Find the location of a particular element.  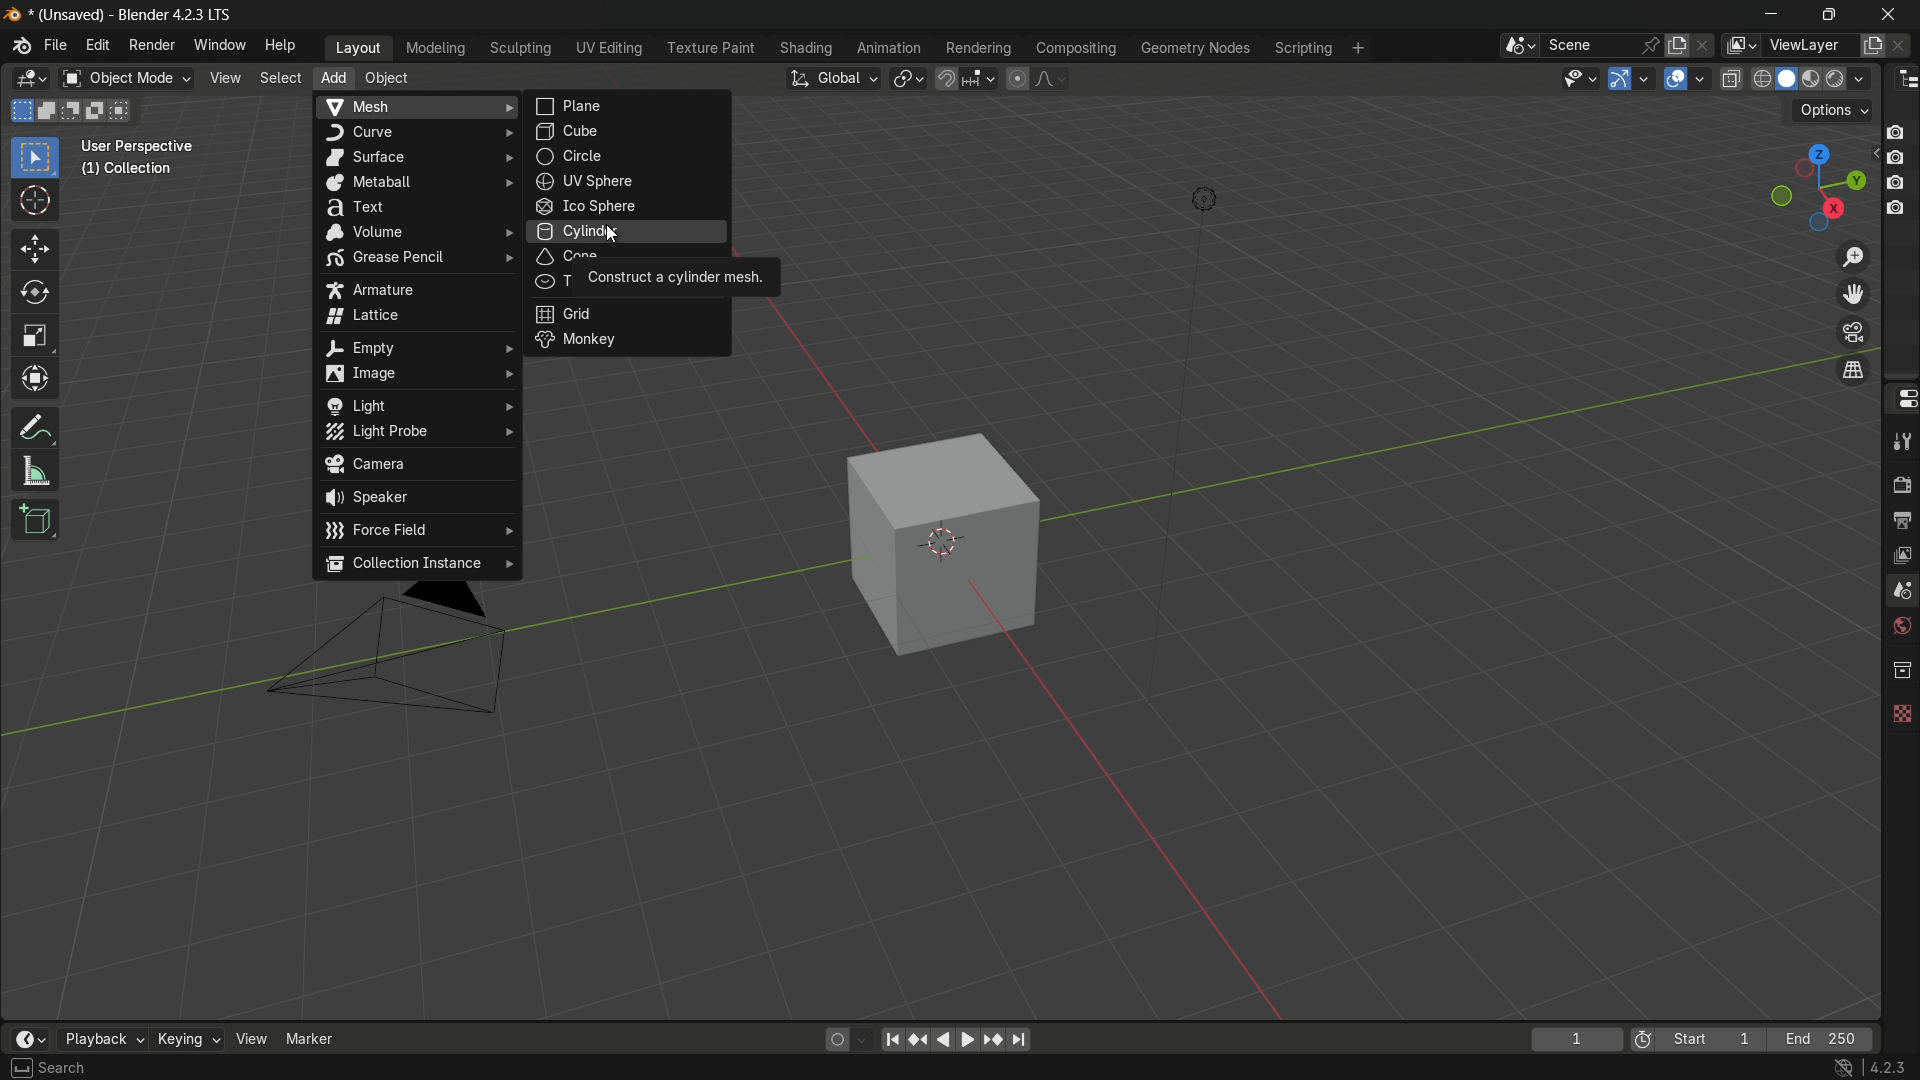

uv sphere is located at coordinates (628, 181).